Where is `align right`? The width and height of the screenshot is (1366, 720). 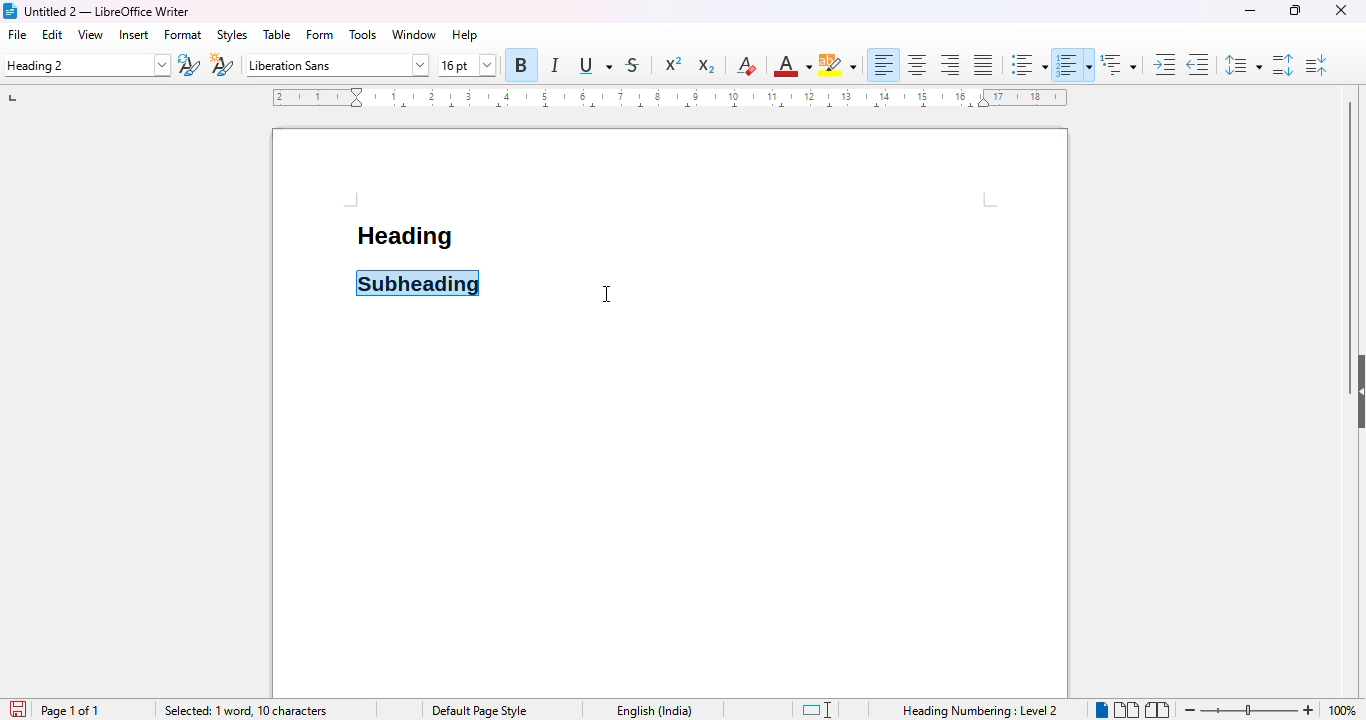 align right is located at coordinates (949, 66).